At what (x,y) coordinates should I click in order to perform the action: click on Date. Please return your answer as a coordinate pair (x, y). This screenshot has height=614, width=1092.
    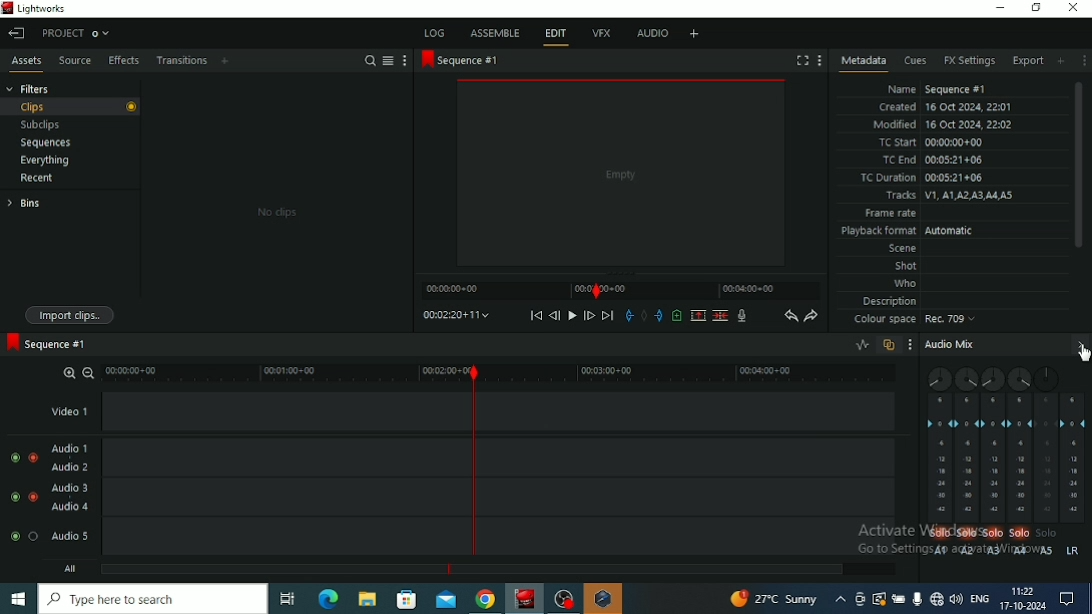
    Looking at the image, I should click on (1023, 606).